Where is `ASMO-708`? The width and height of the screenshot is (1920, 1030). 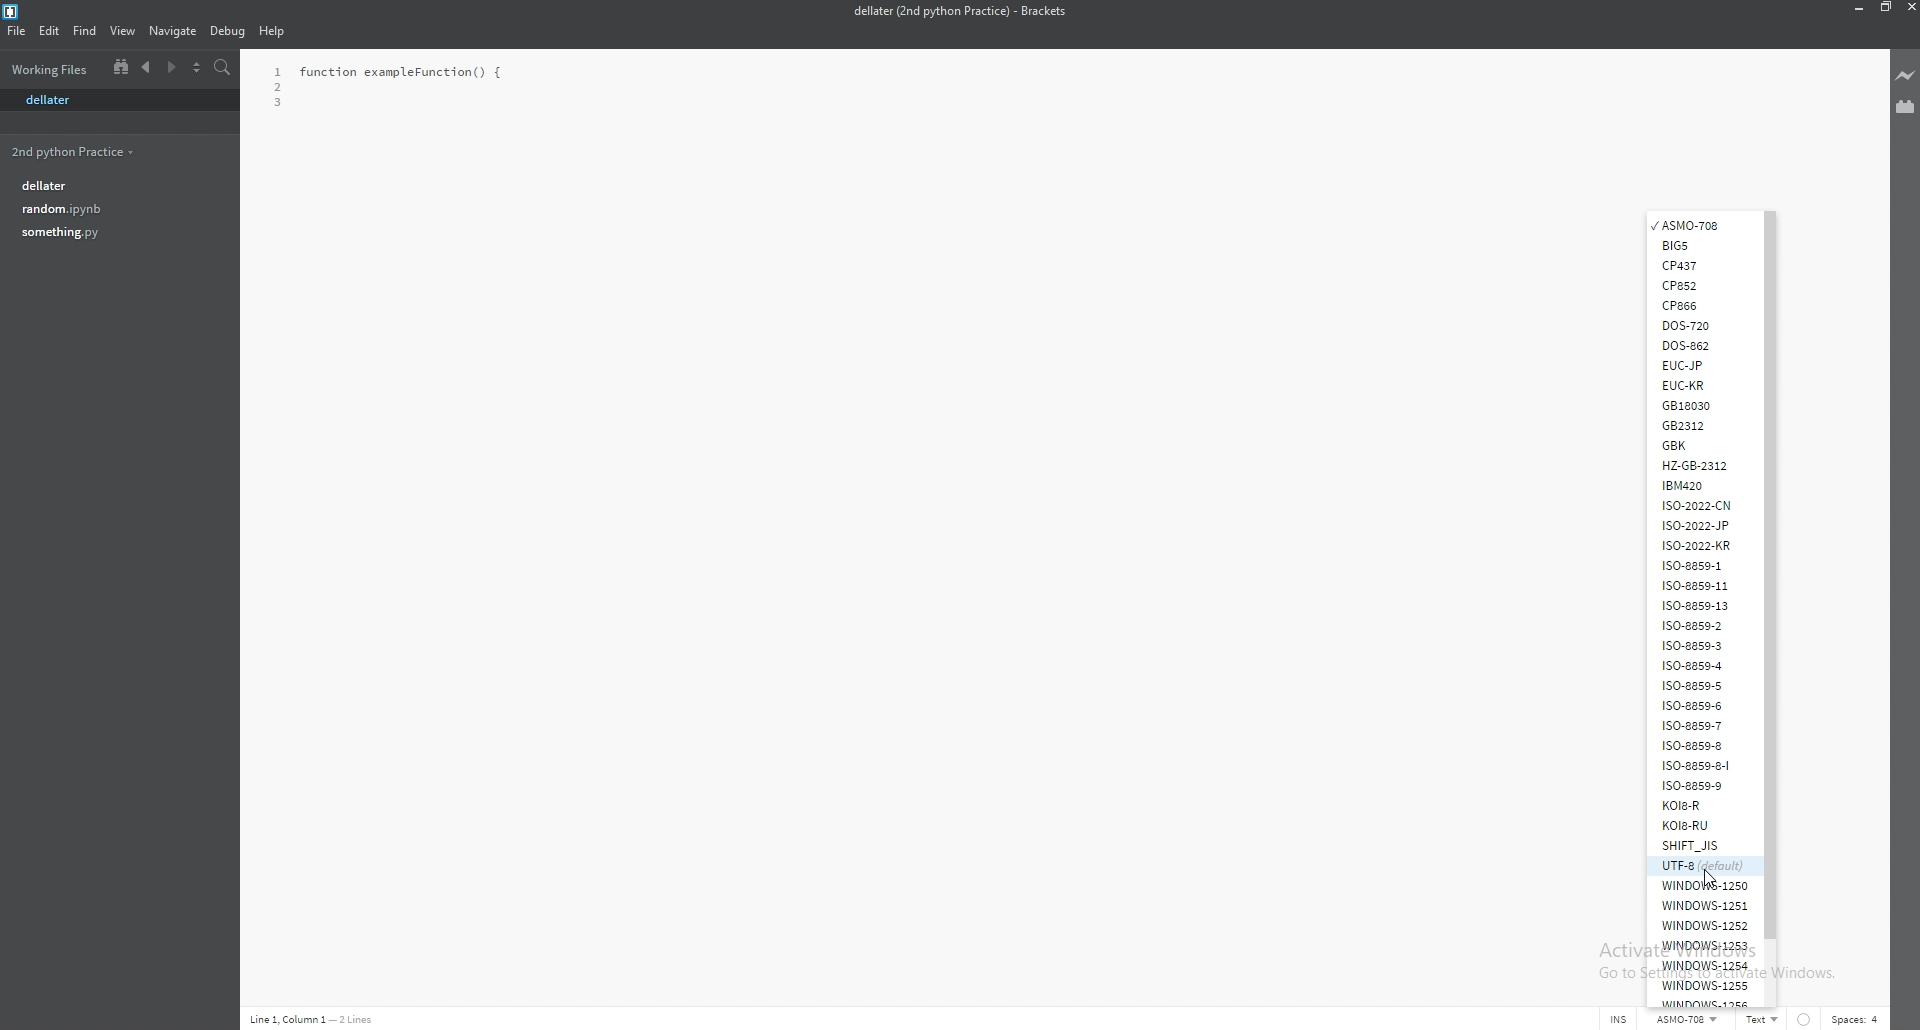 ASMO-708 is located at coordinates (1688, 1019).